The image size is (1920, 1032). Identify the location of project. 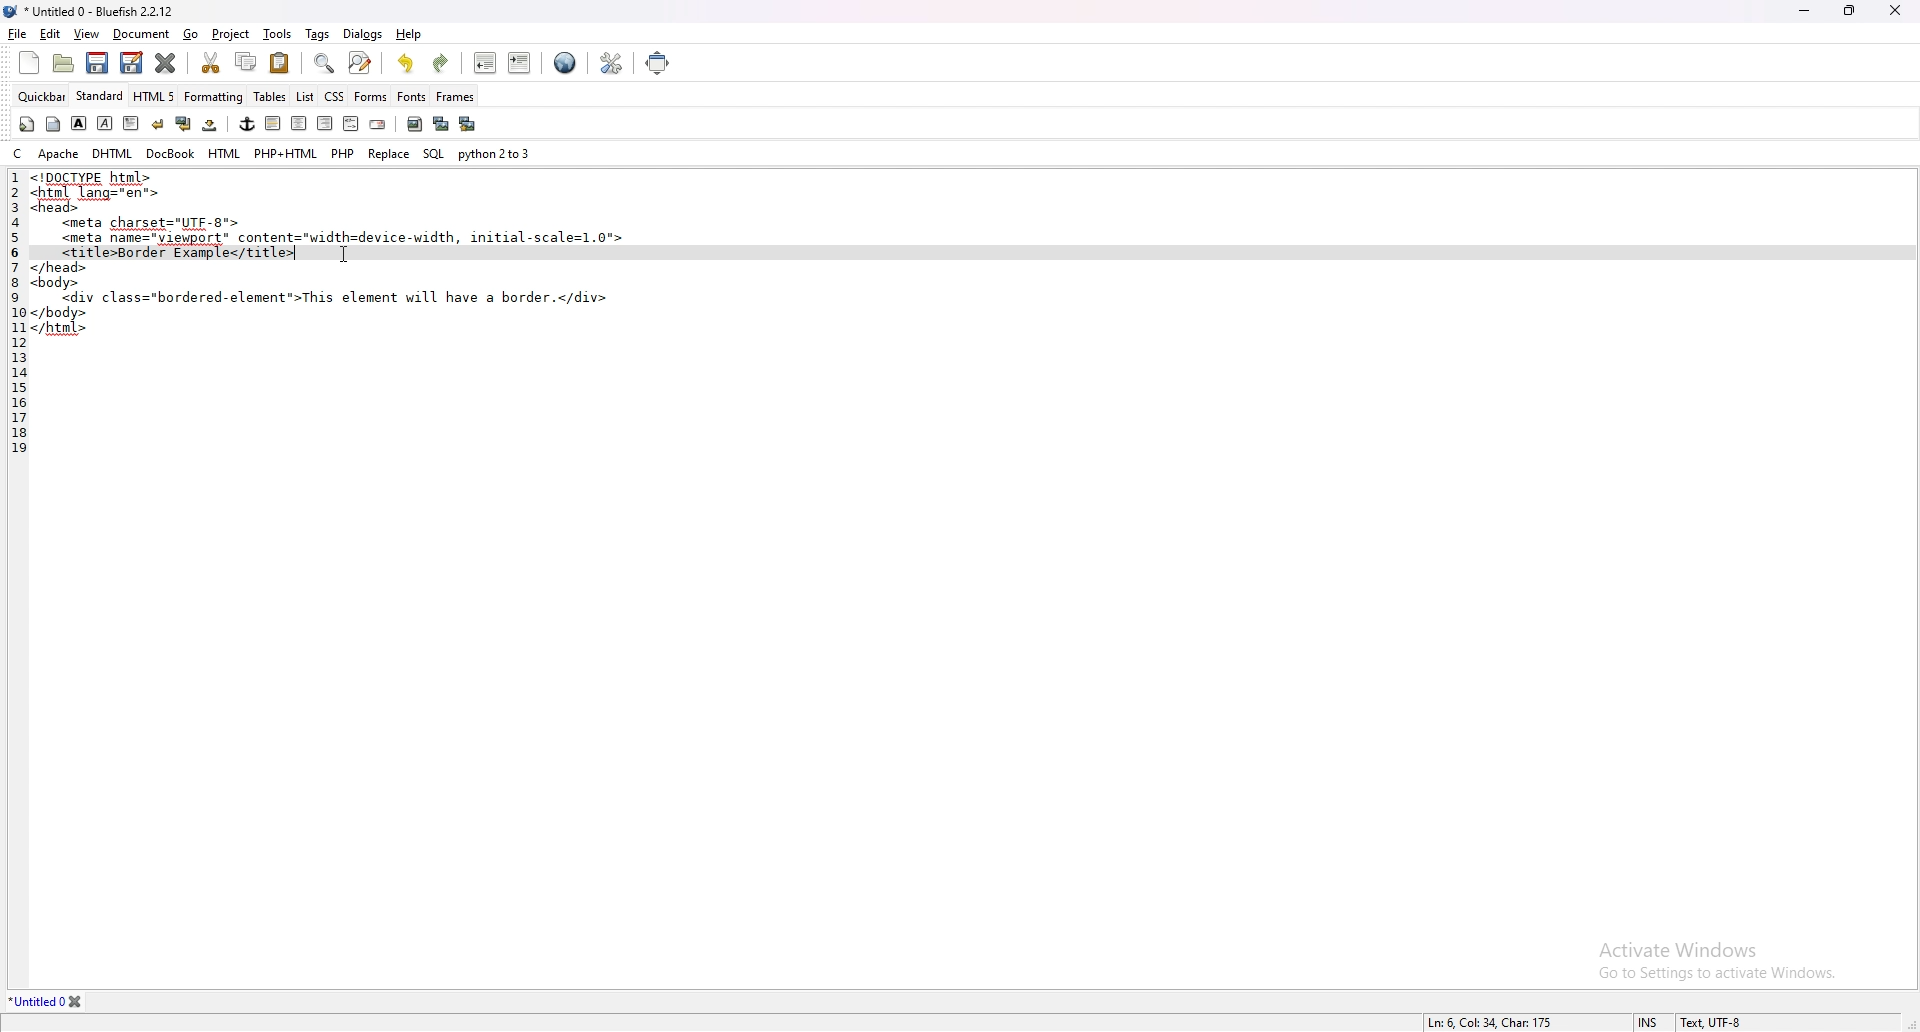
(233, 35).